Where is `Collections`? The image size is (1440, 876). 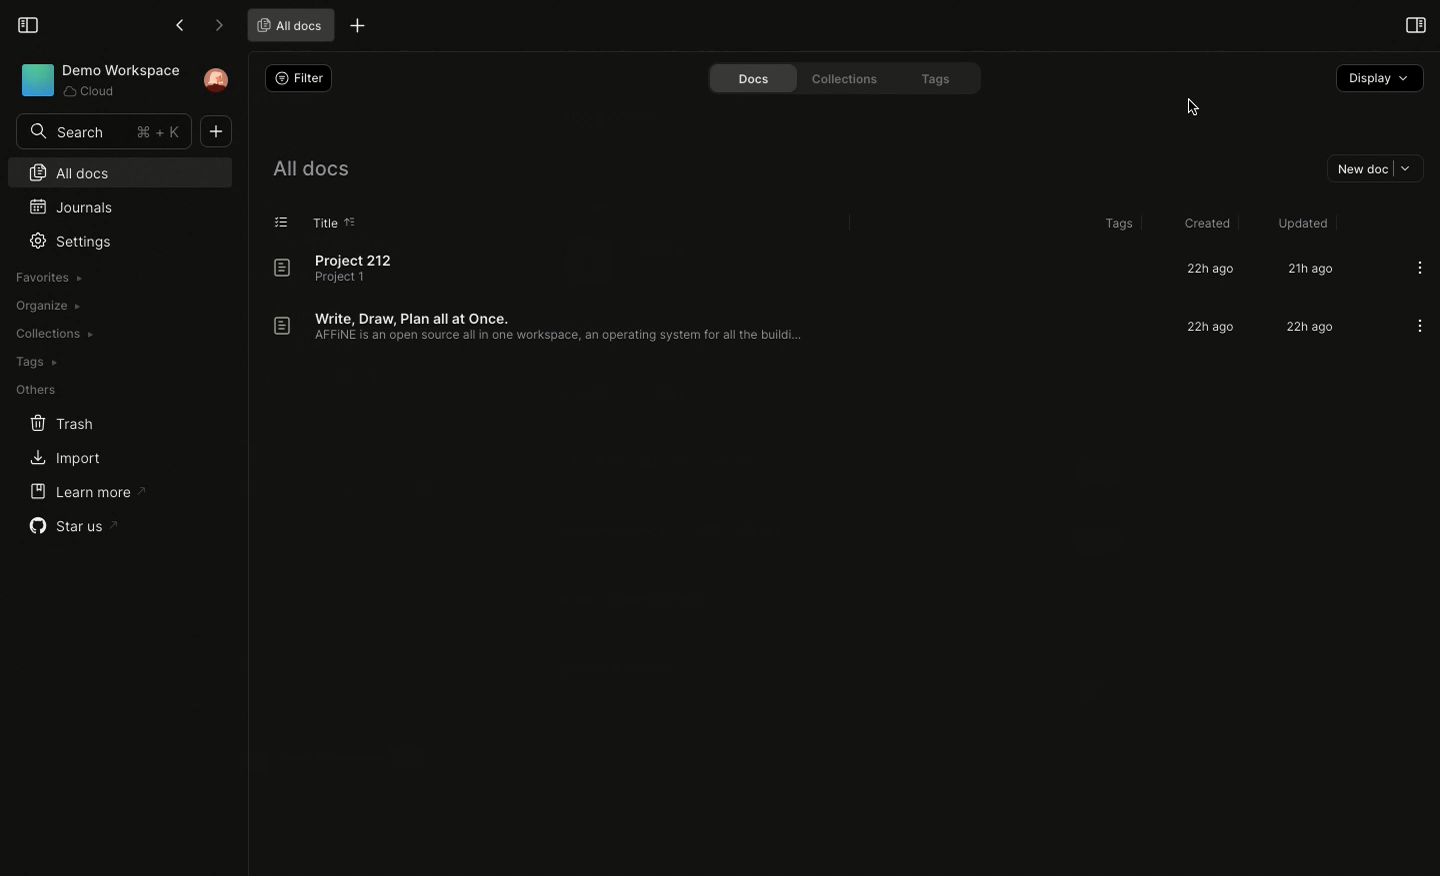 Collections is located at coordinates (53, 334).